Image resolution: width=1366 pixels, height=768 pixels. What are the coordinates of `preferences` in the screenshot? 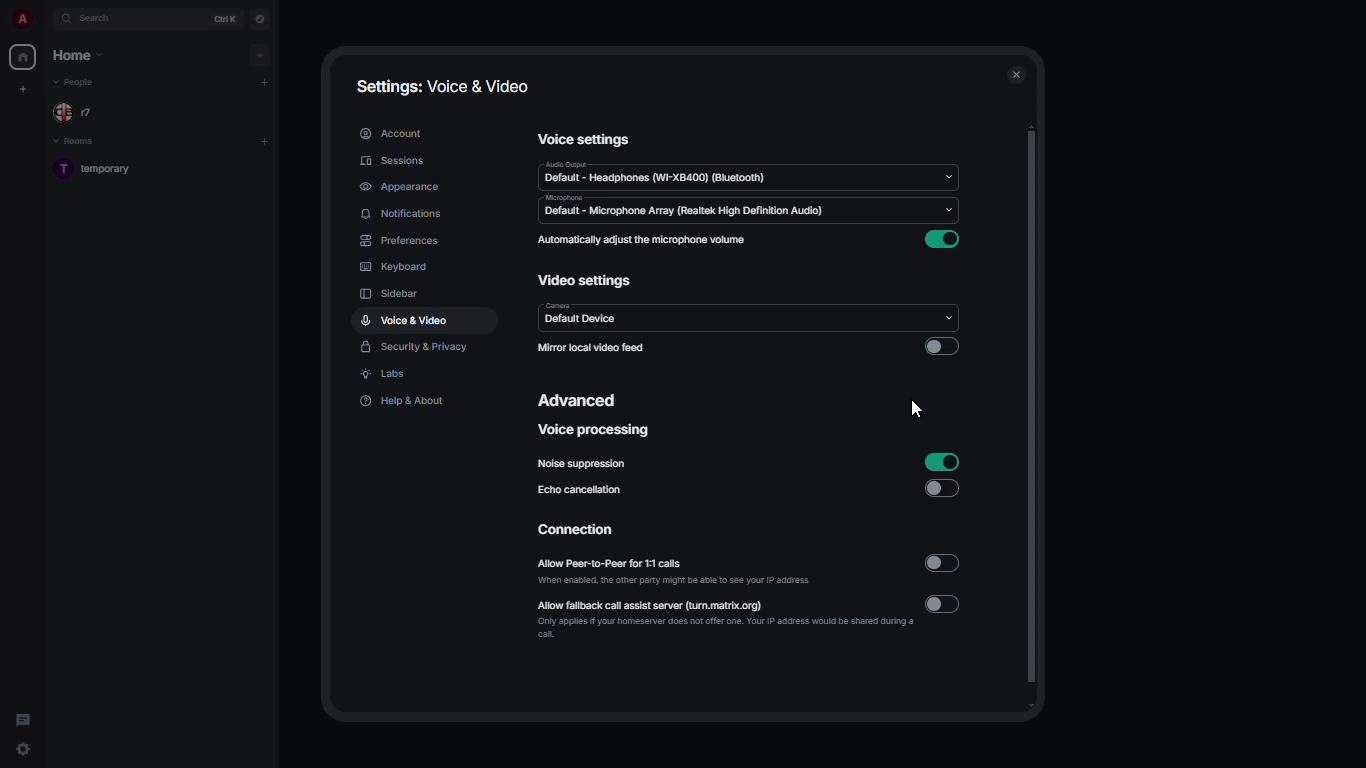 It's located at (404, 241).